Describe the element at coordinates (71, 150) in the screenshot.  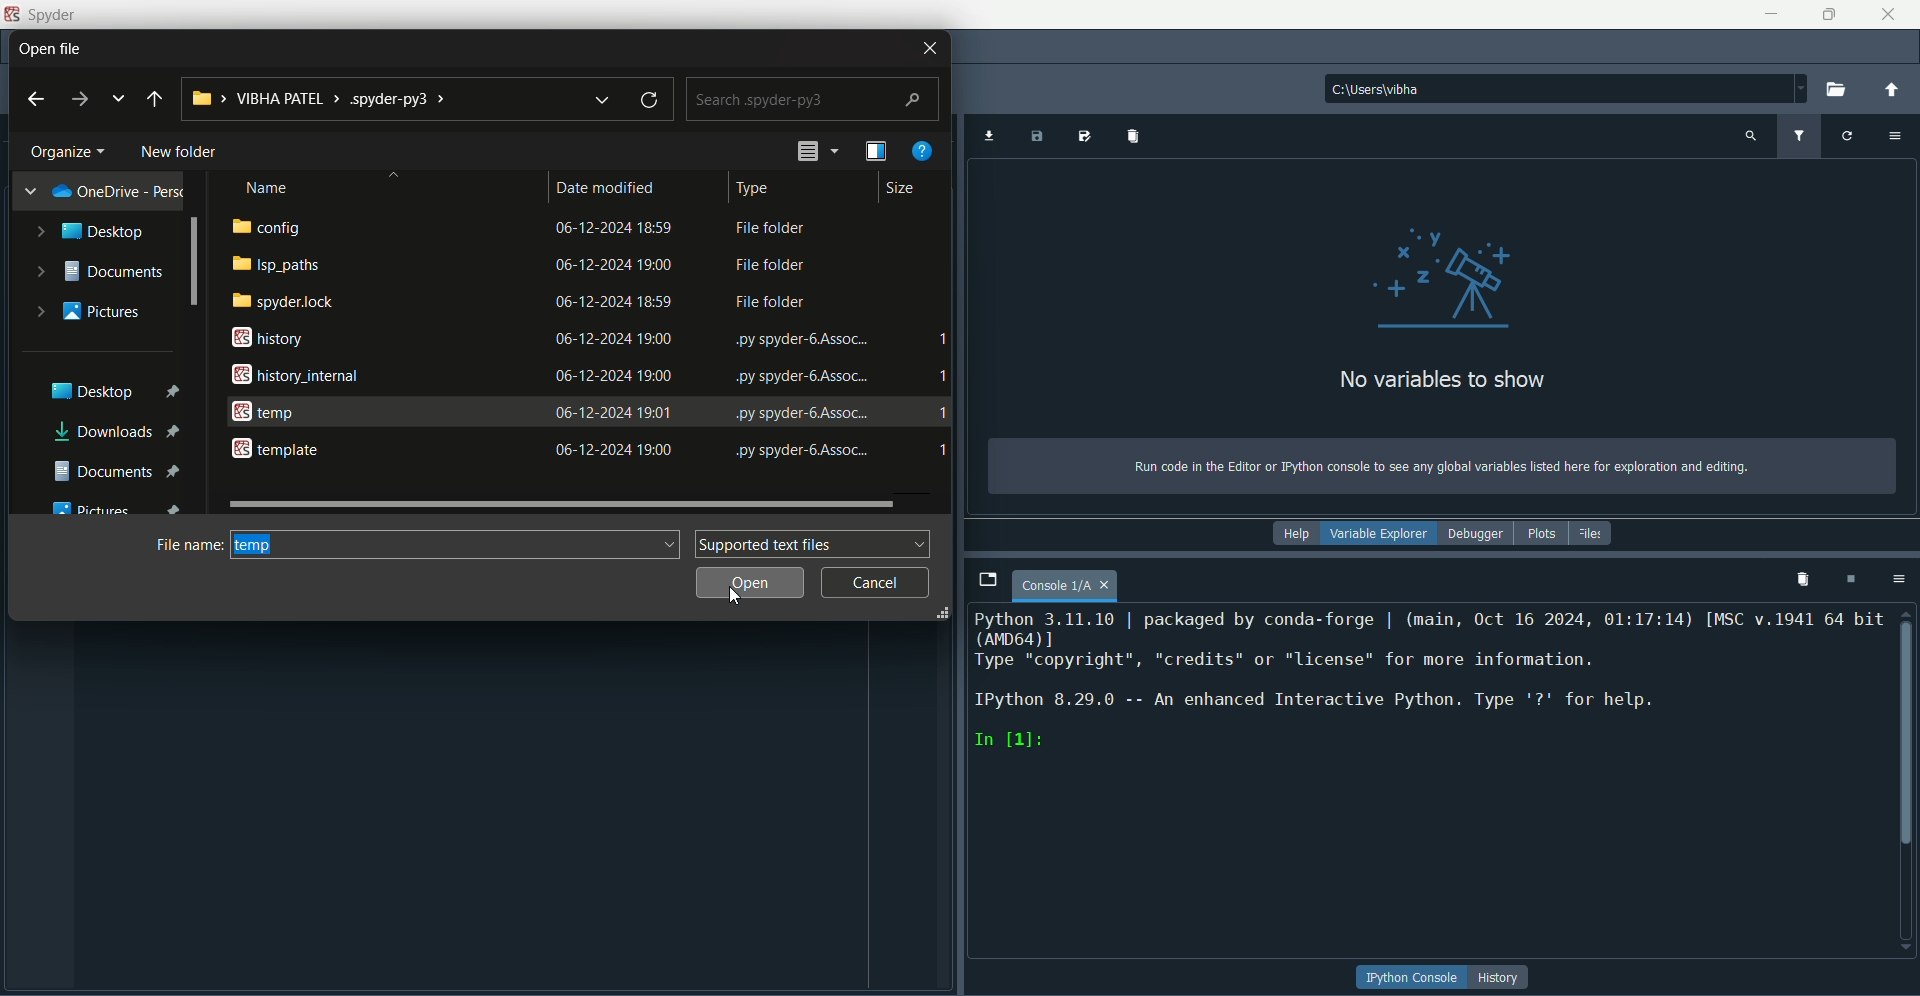
I see `organize` at that location.